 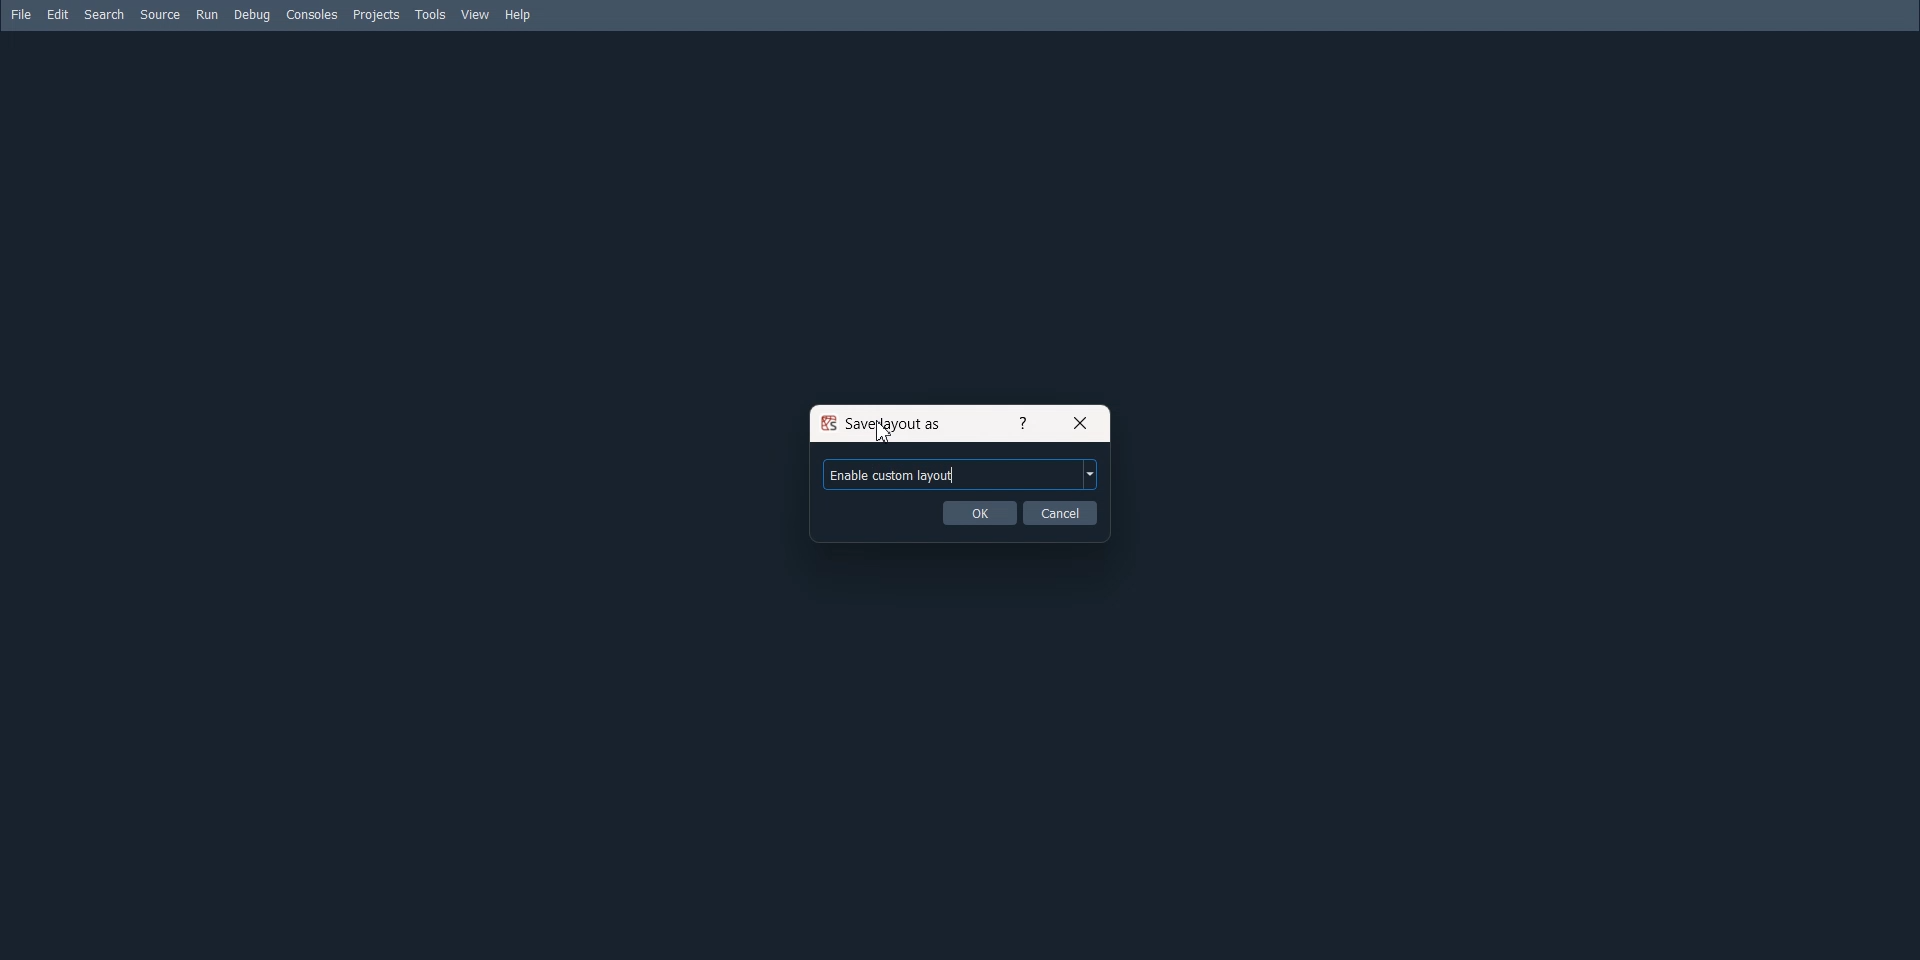 I want to click on View, so click(x=474, y=15).